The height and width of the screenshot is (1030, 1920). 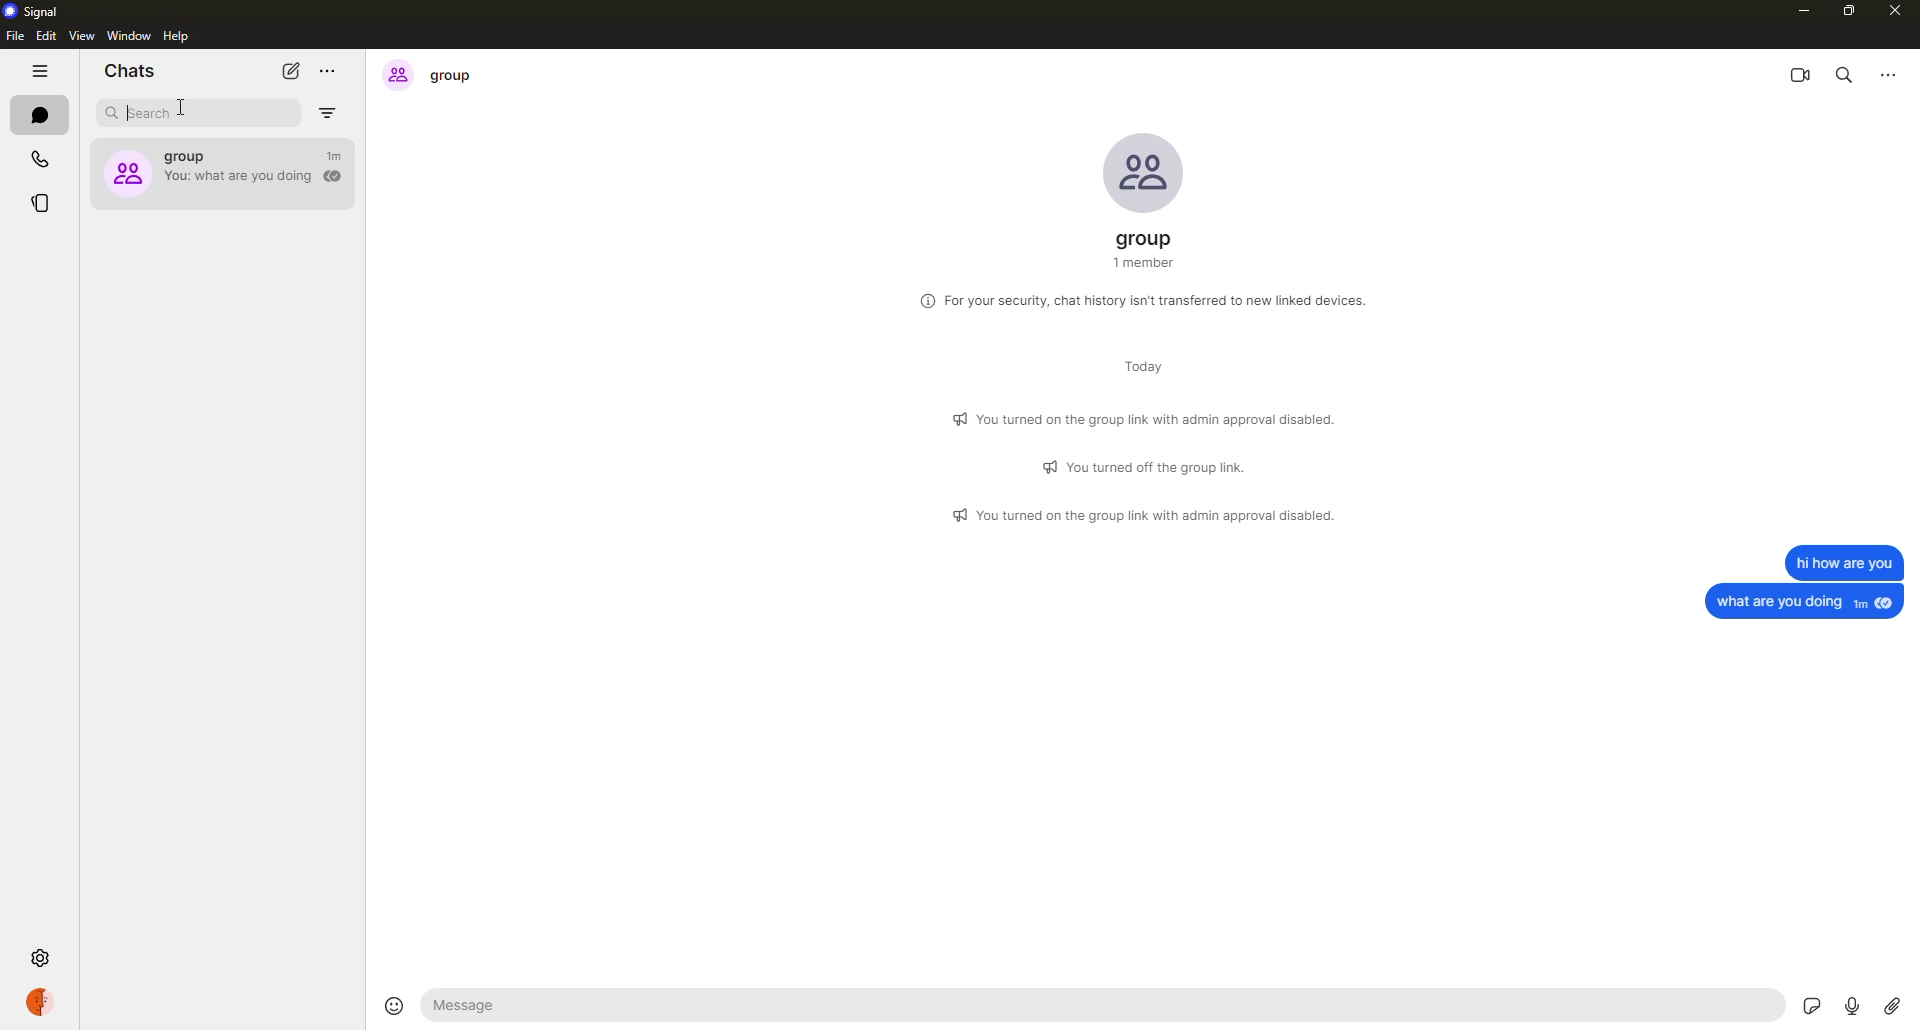 I want to click on stories, so click(x=42, y=204).